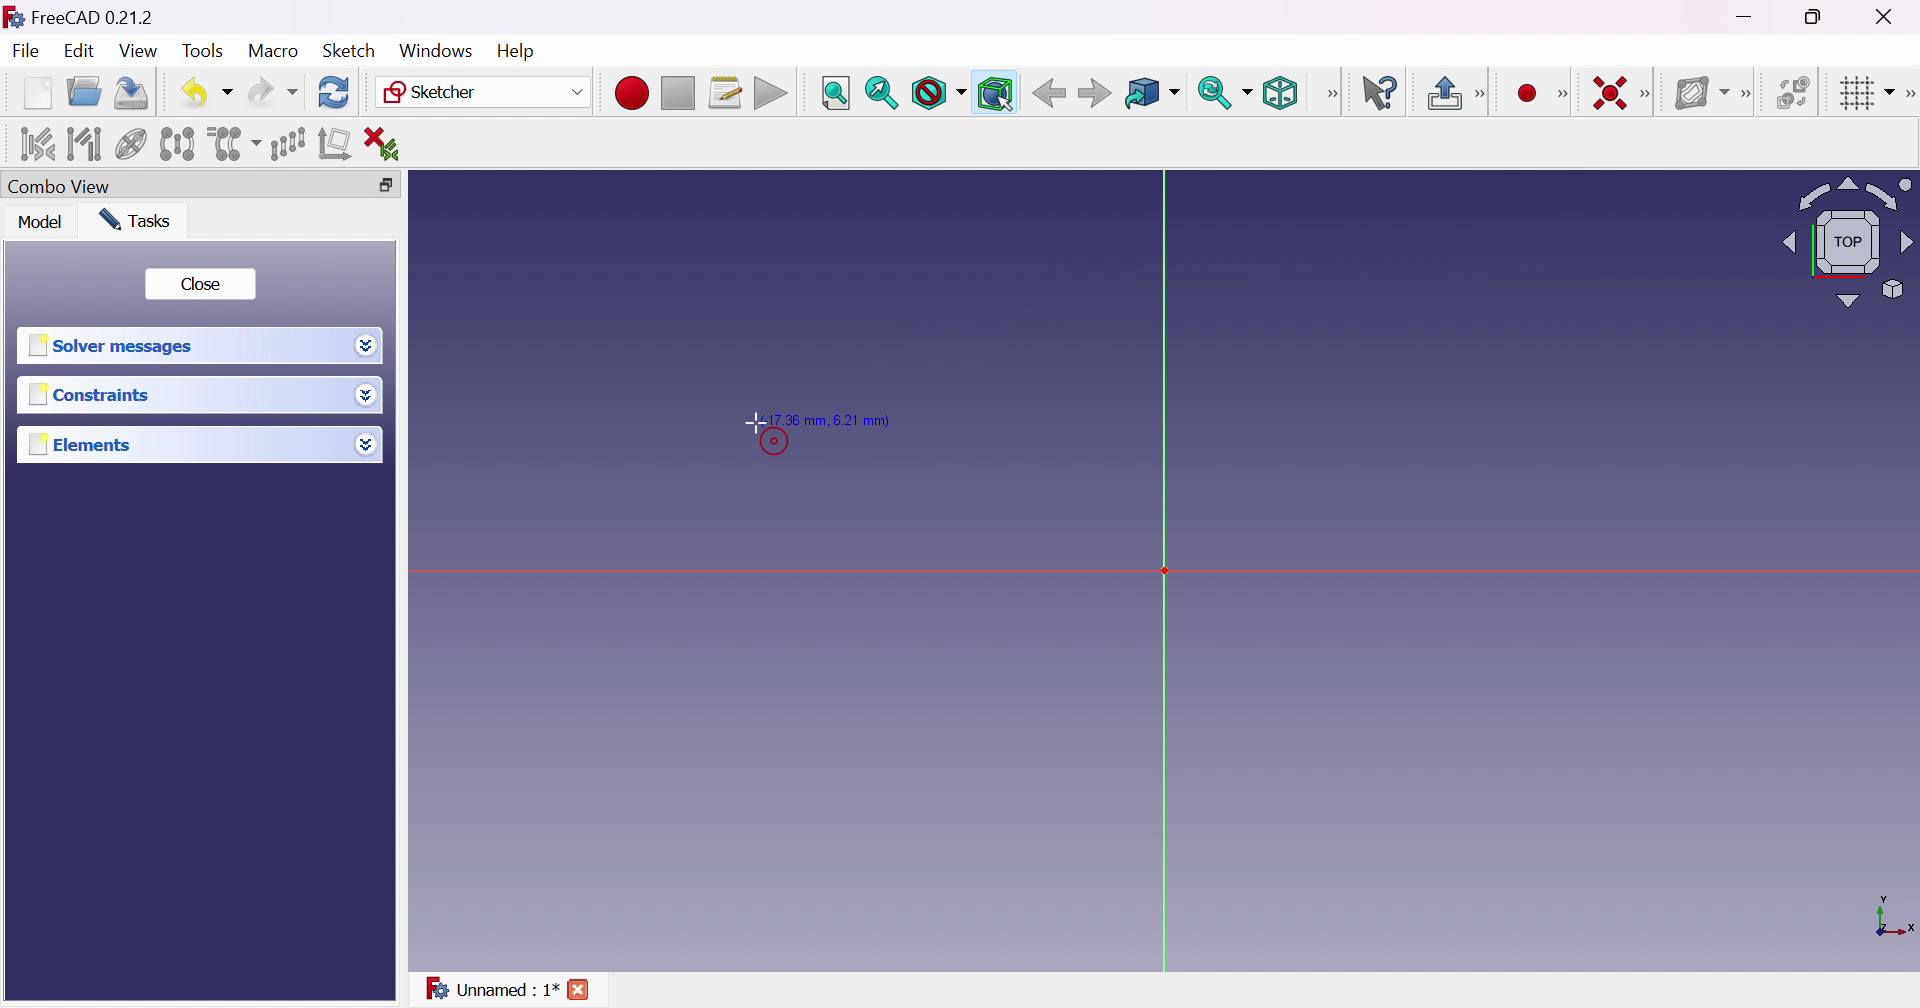 This screenshot has width=1920, height=1008. I want to click on [Sketcher edit tools], so click(1908, 91).